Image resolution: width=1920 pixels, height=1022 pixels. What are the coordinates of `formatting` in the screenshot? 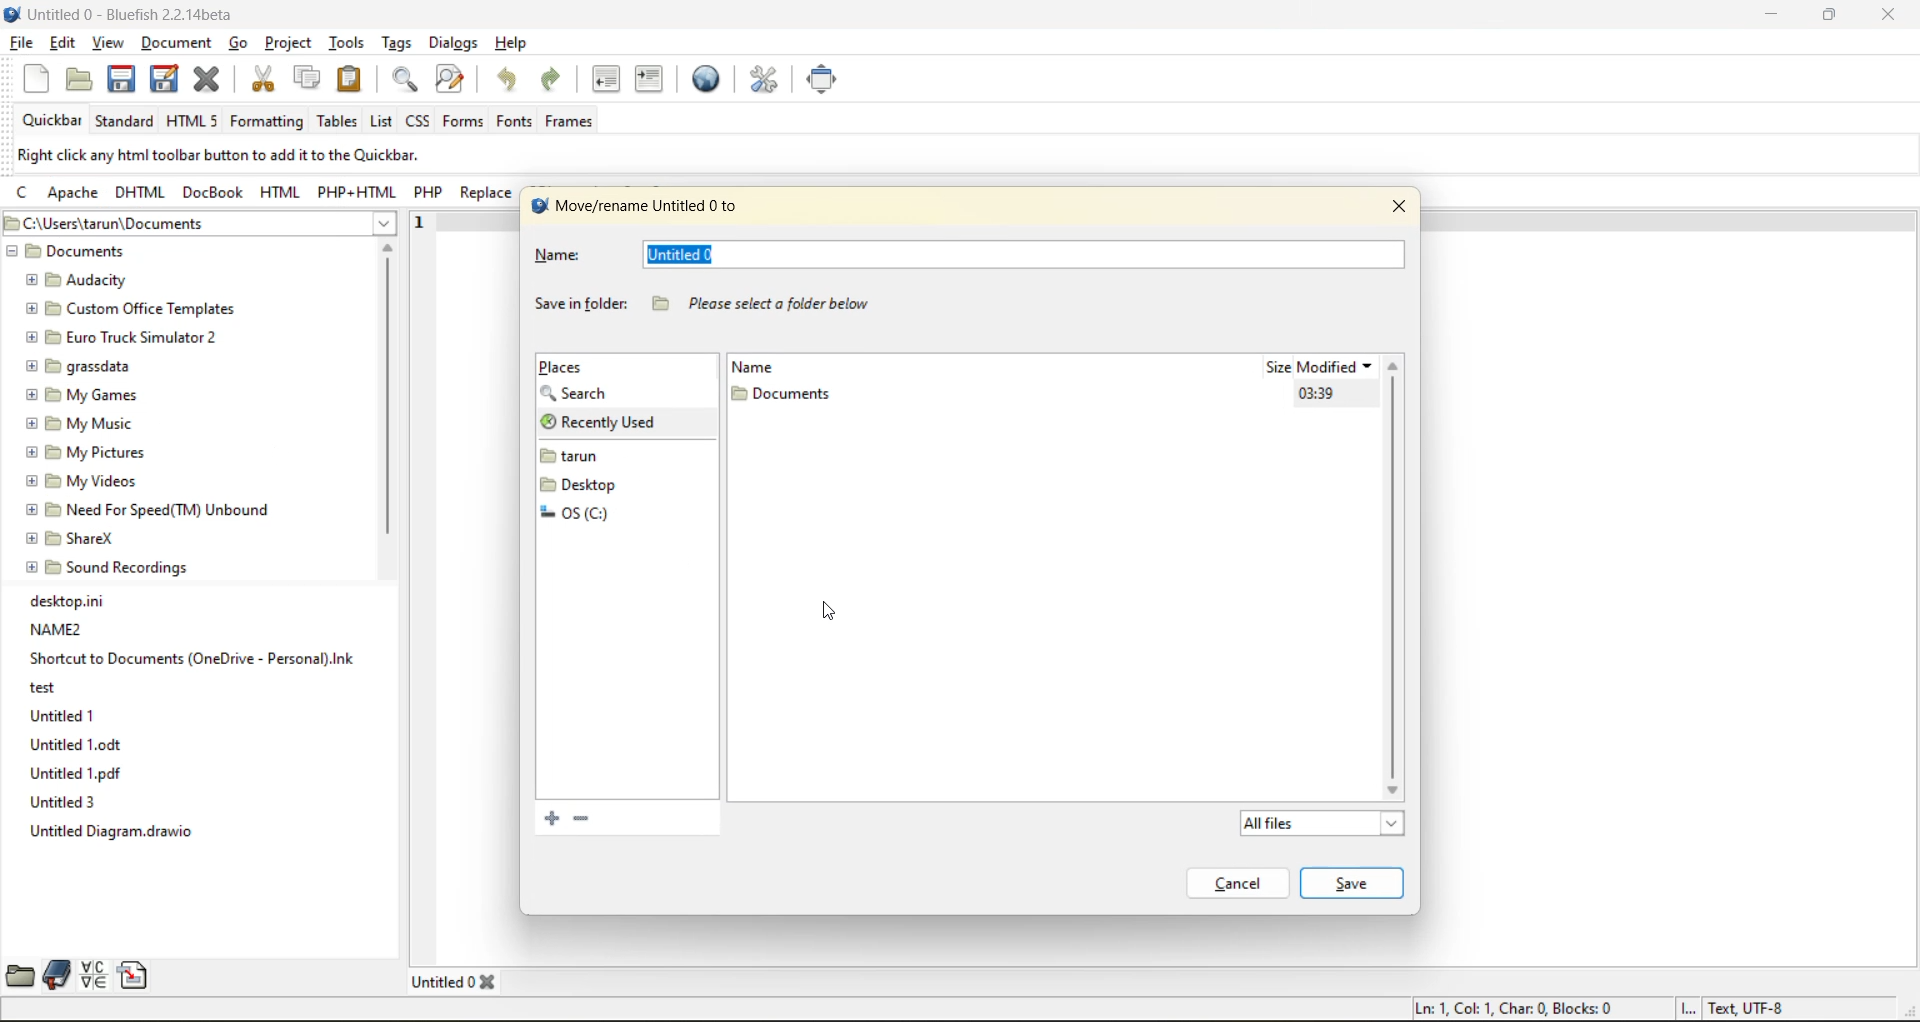 It's located at (268, 123).